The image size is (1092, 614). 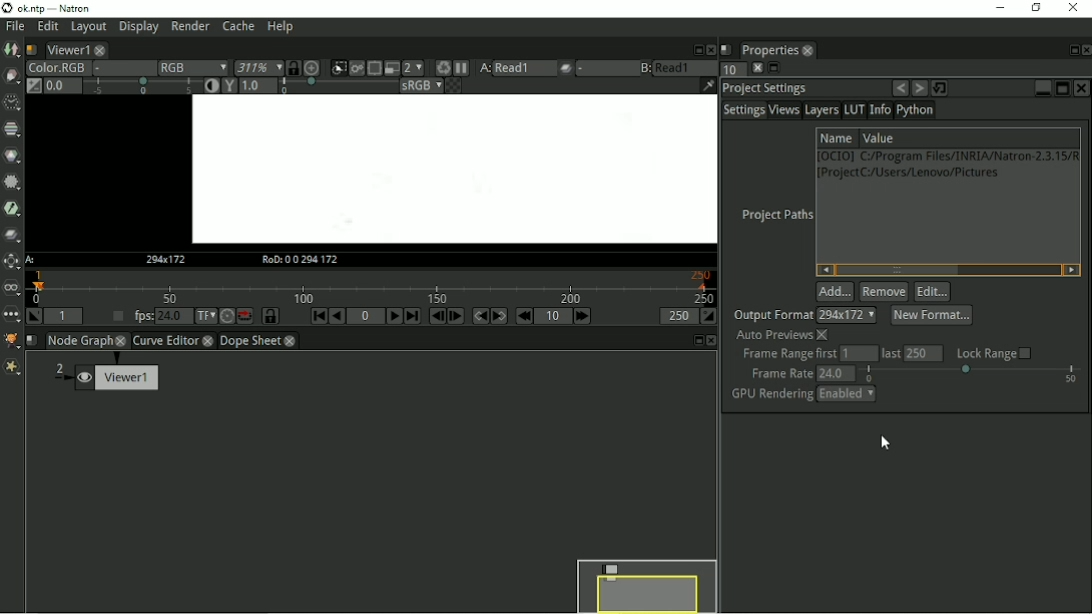 What do you see at coordinates (779, 373) in the screenshot?
I see `Frame Rate` at bounding box center [779, 373].